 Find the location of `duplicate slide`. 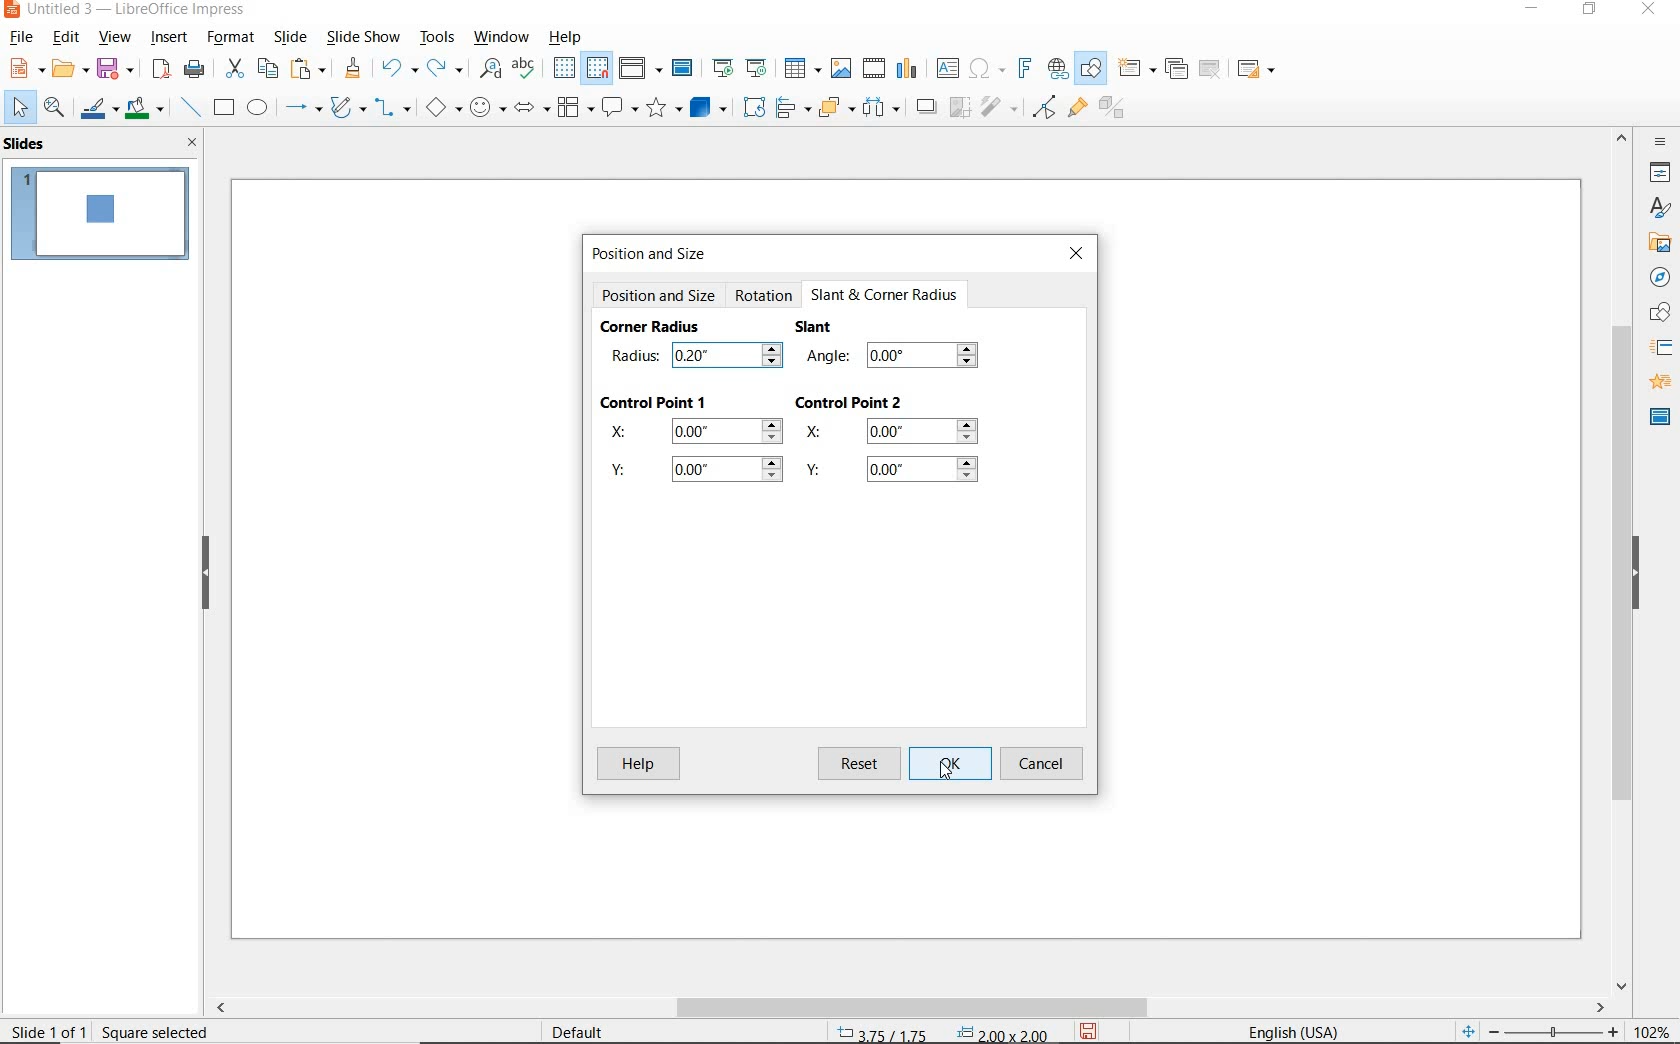

duplicate slide is located at coordinates (1177, 69).